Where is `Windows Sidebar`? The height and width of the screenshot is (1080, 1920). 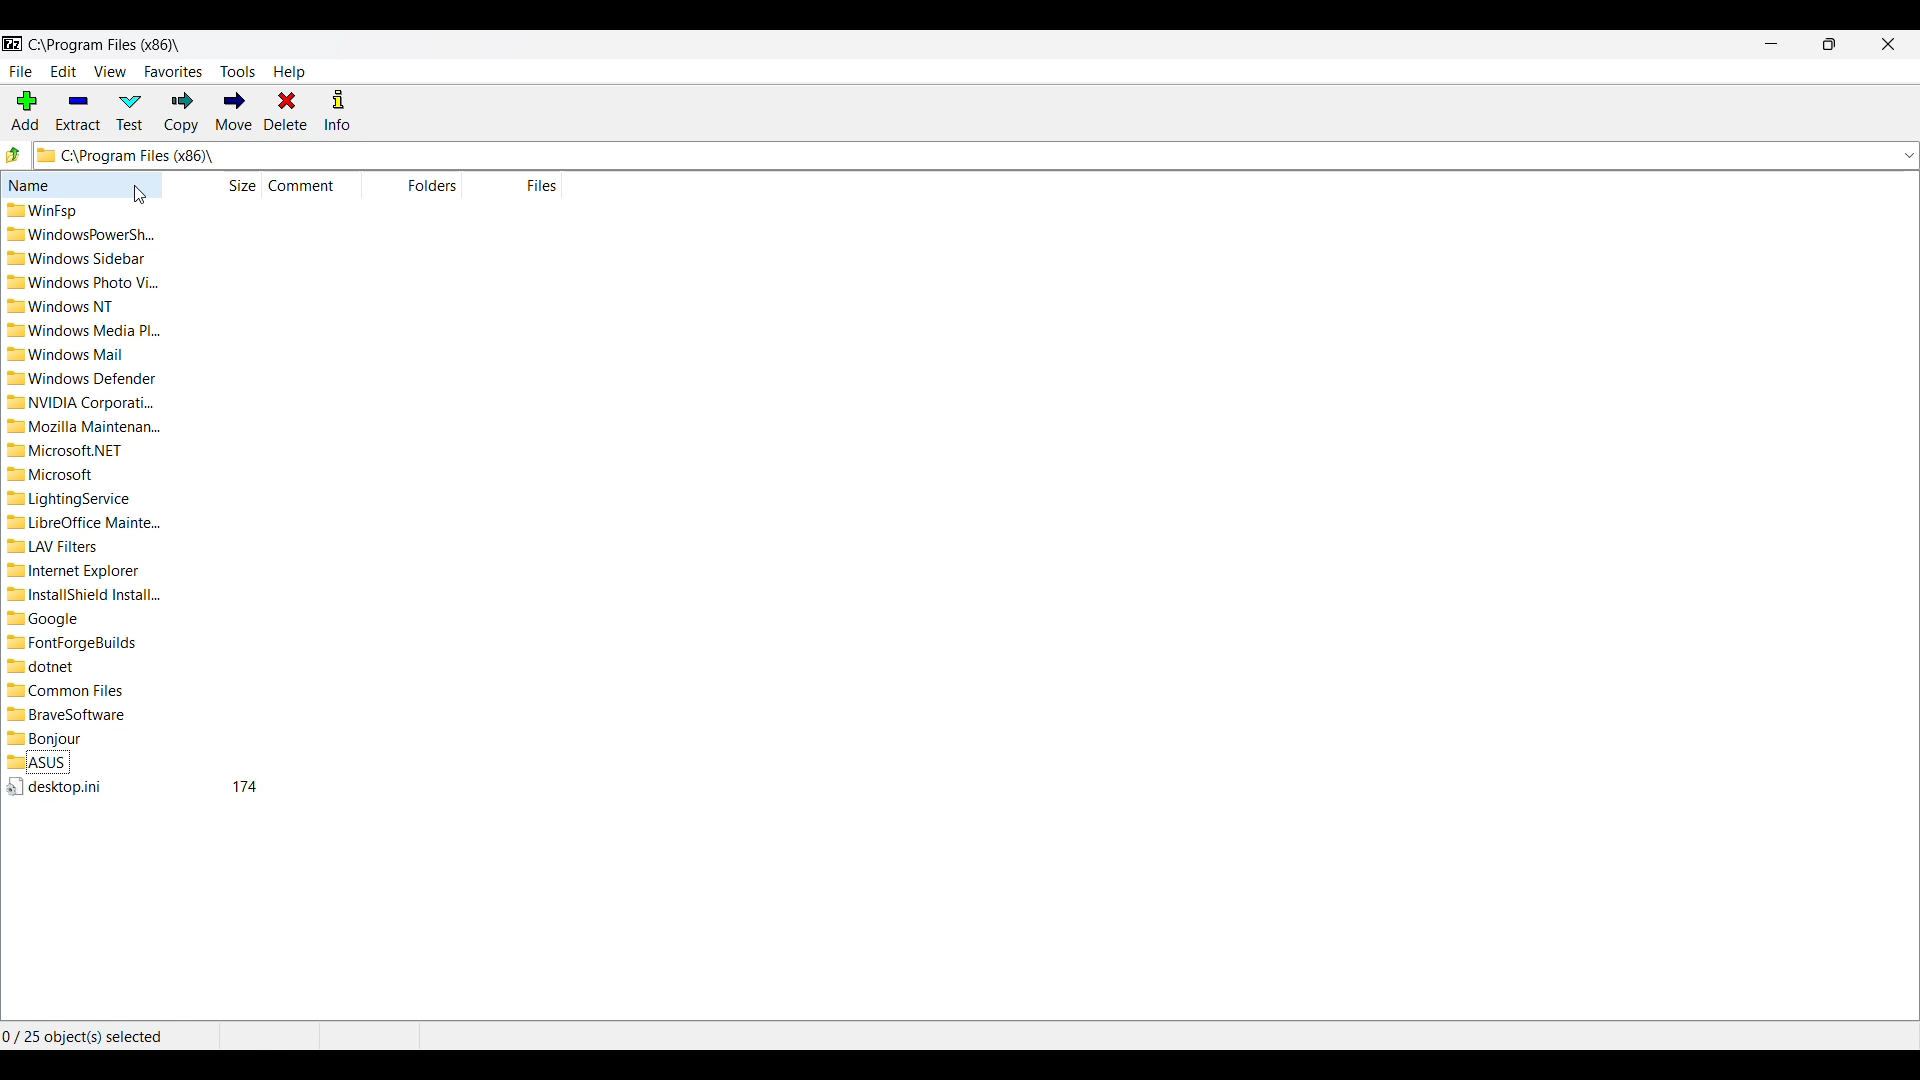
Windows Sidebar is located at coordinates (85, 260).